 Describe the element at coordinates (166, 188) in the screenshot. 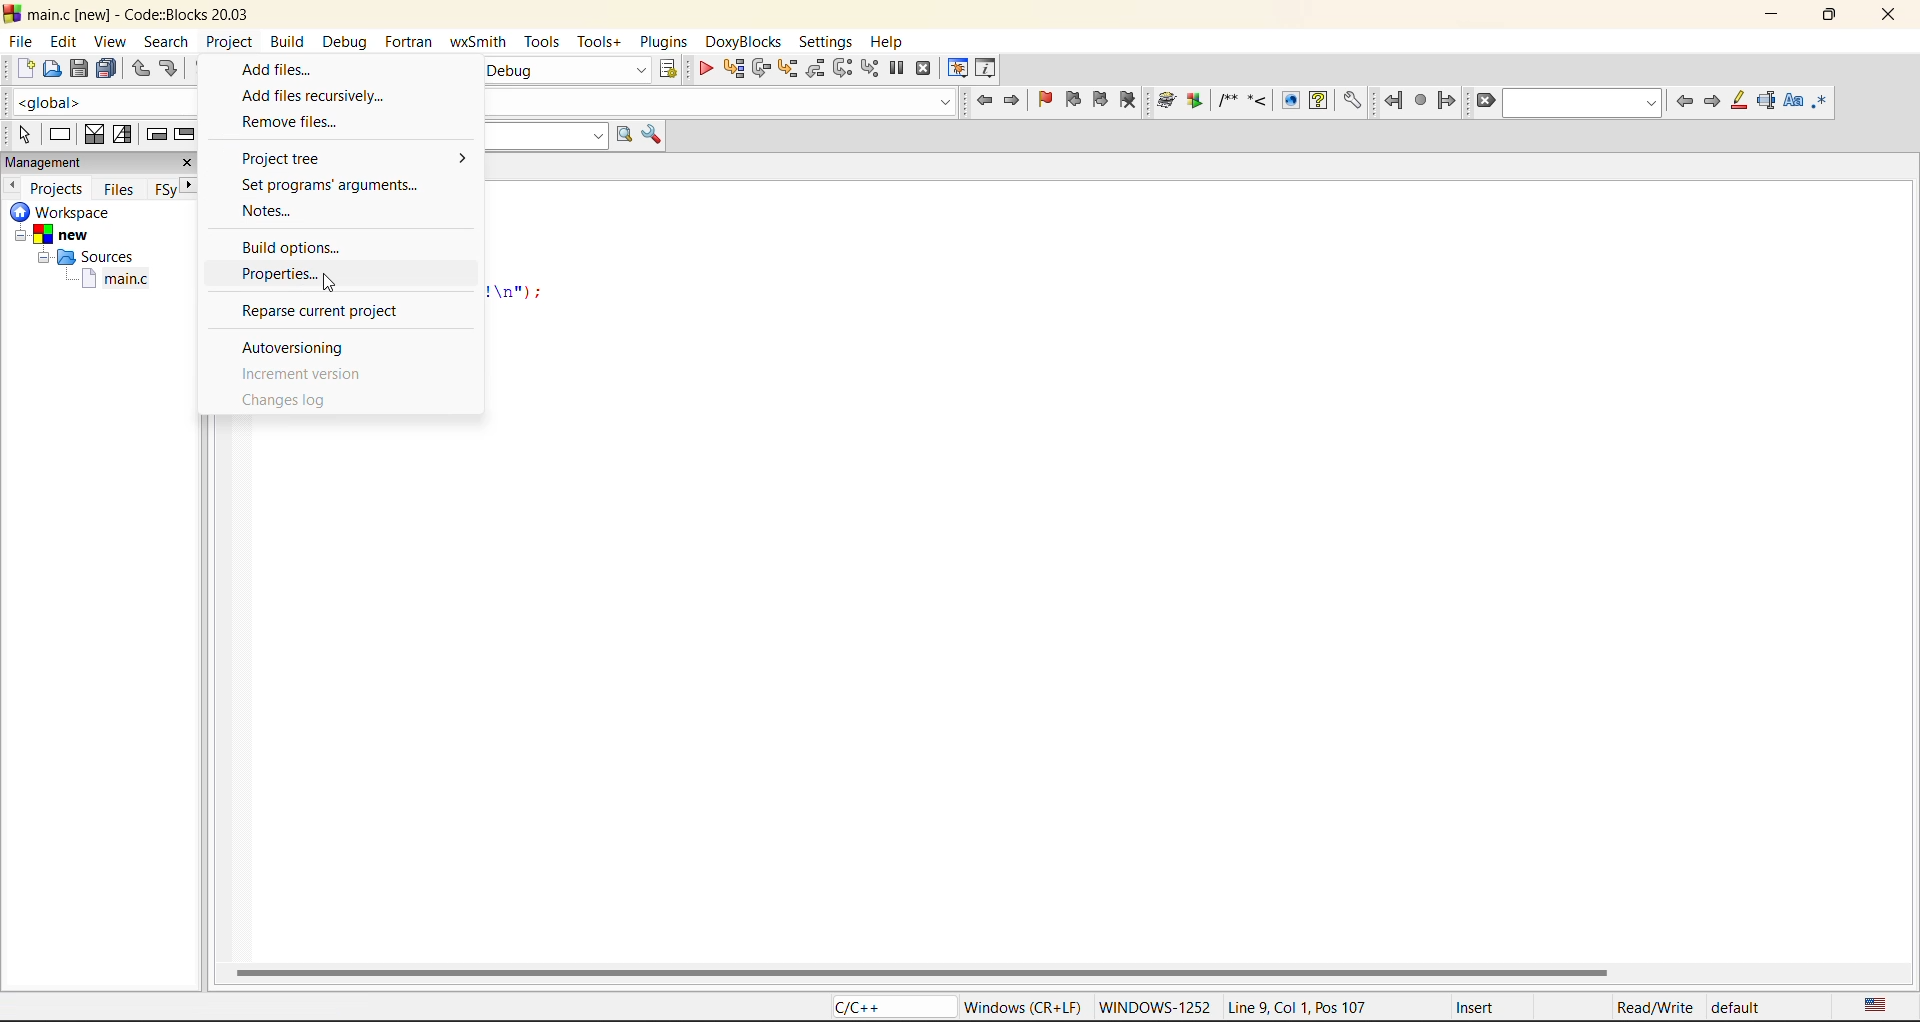

I see `FSy` at that location.